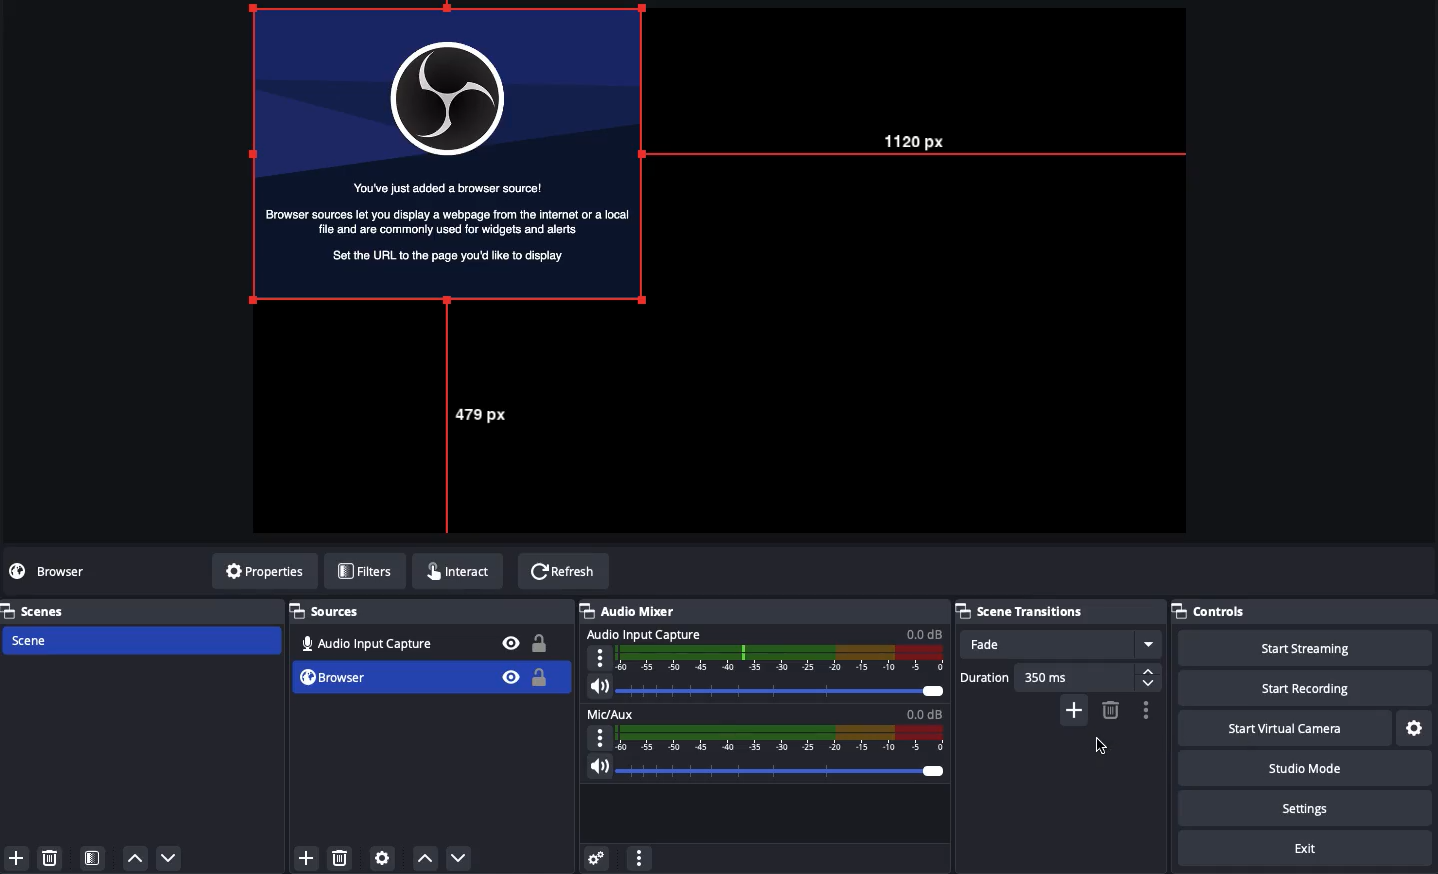 The width and height of the screenshot is (1438, 874). What do you see at coordinates (563, 573) in the screenshot?
I see `Refresh` at bounding box center [563, 573].